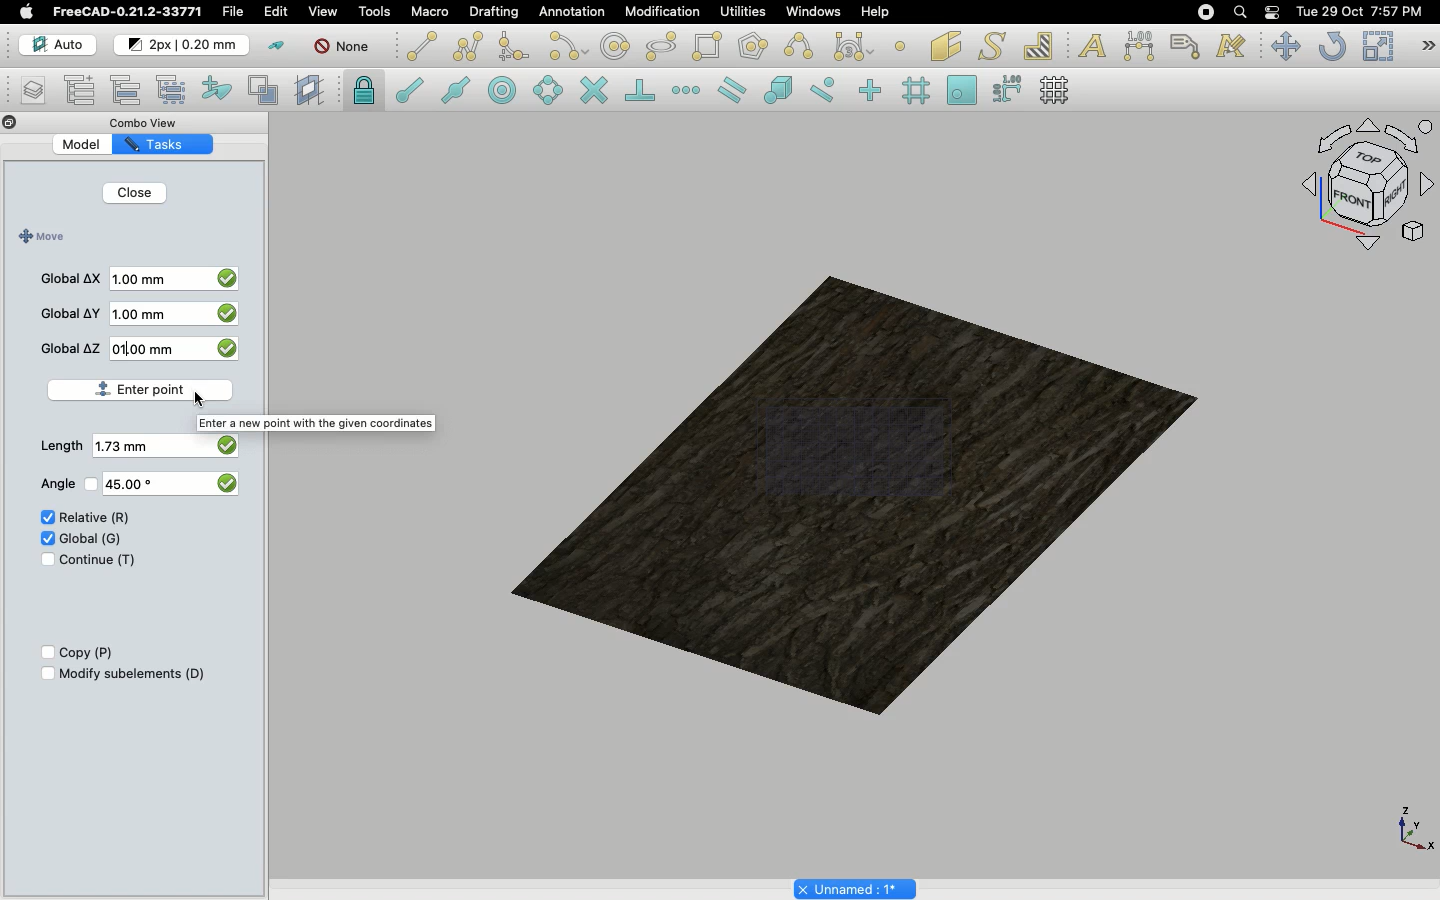 The width and height of the screenshot is (1440, 900). I want to click on checkbox, so click(229, 276).